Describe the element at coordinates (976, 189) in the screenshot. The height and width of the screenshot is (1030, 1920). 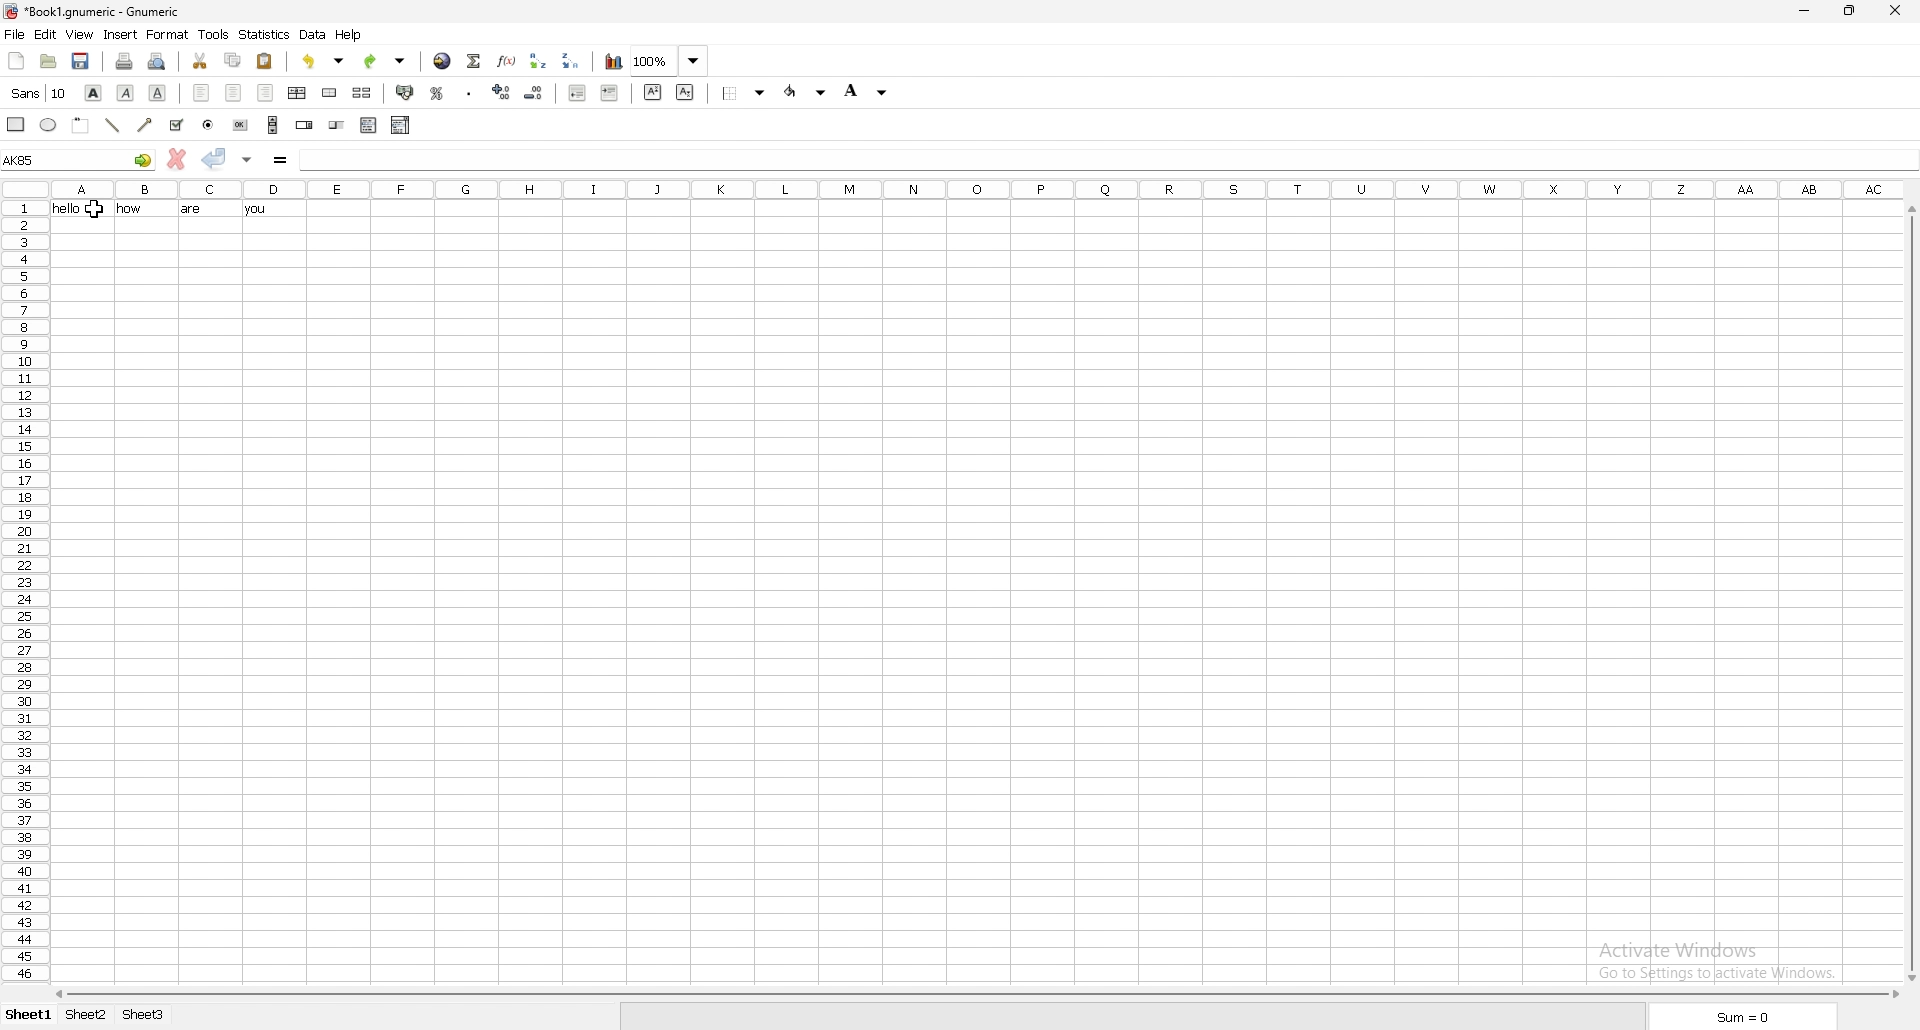
I see `columns` at that location.